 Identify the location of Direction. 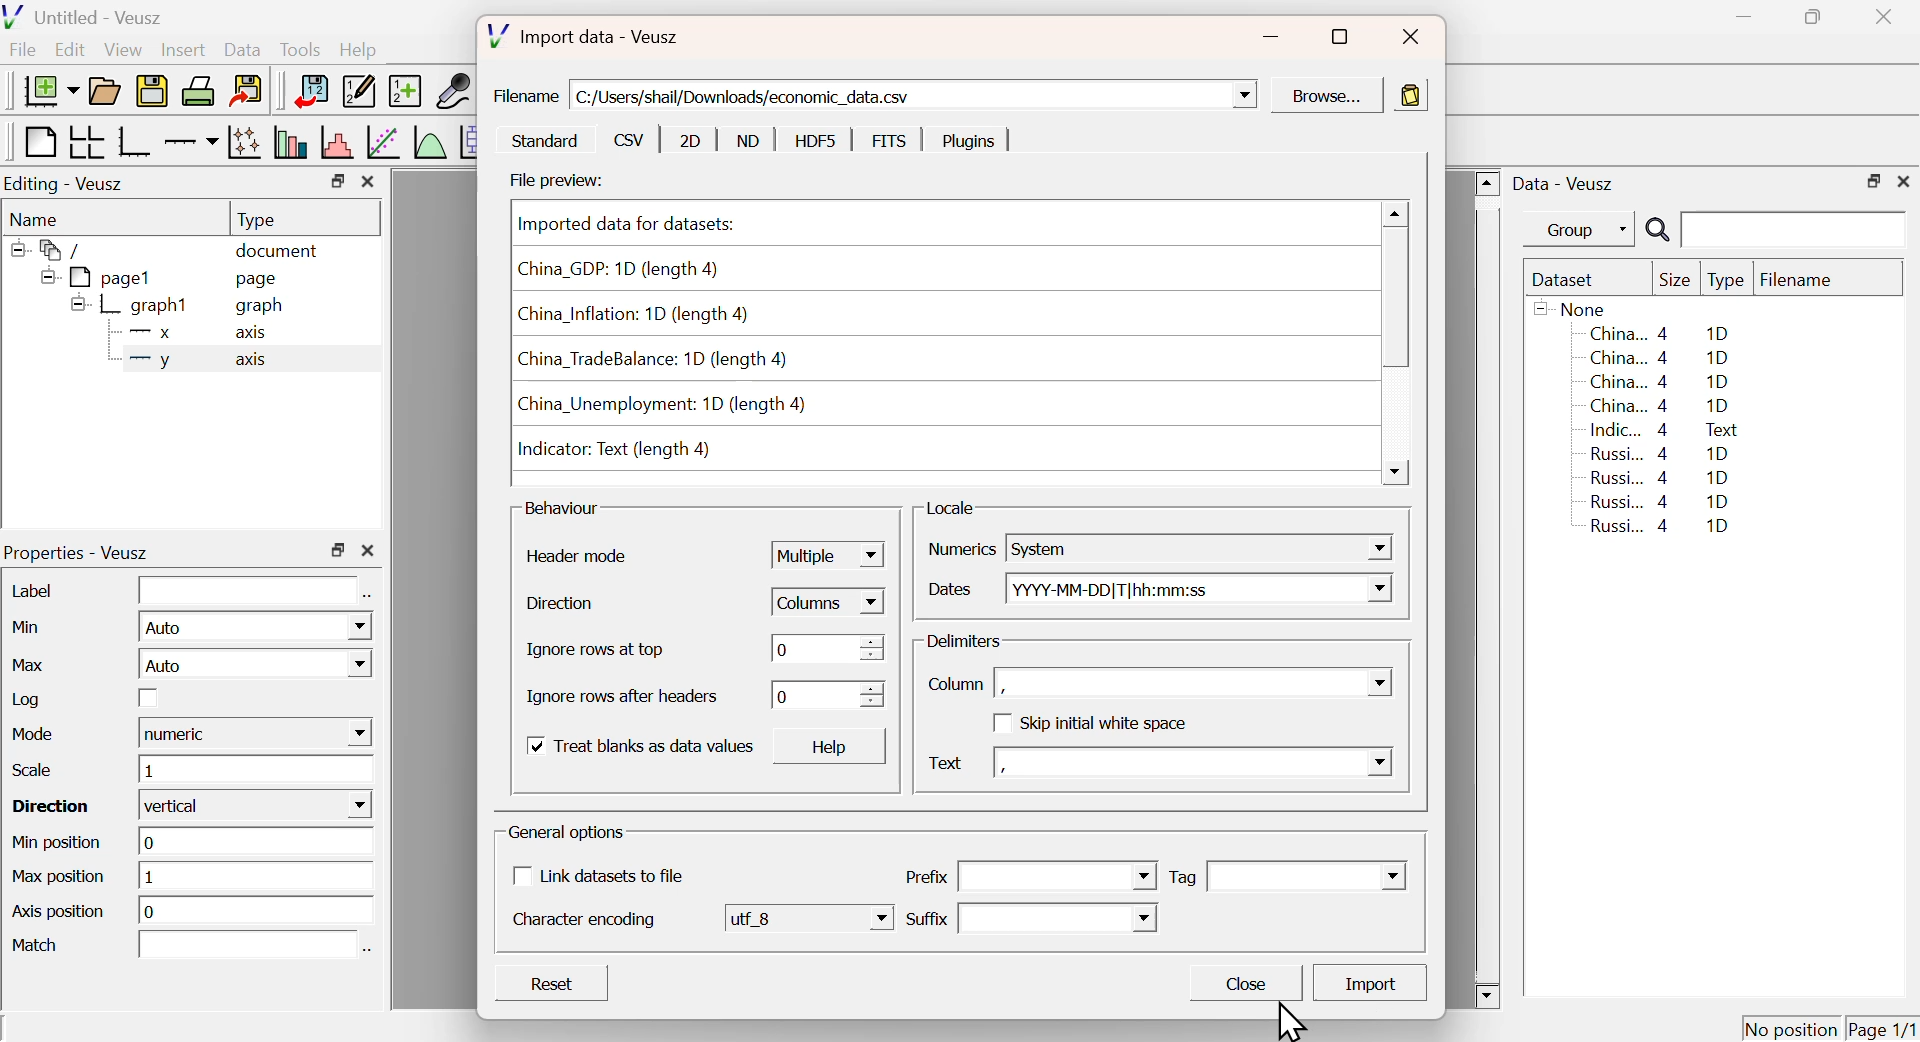
(54, 807).